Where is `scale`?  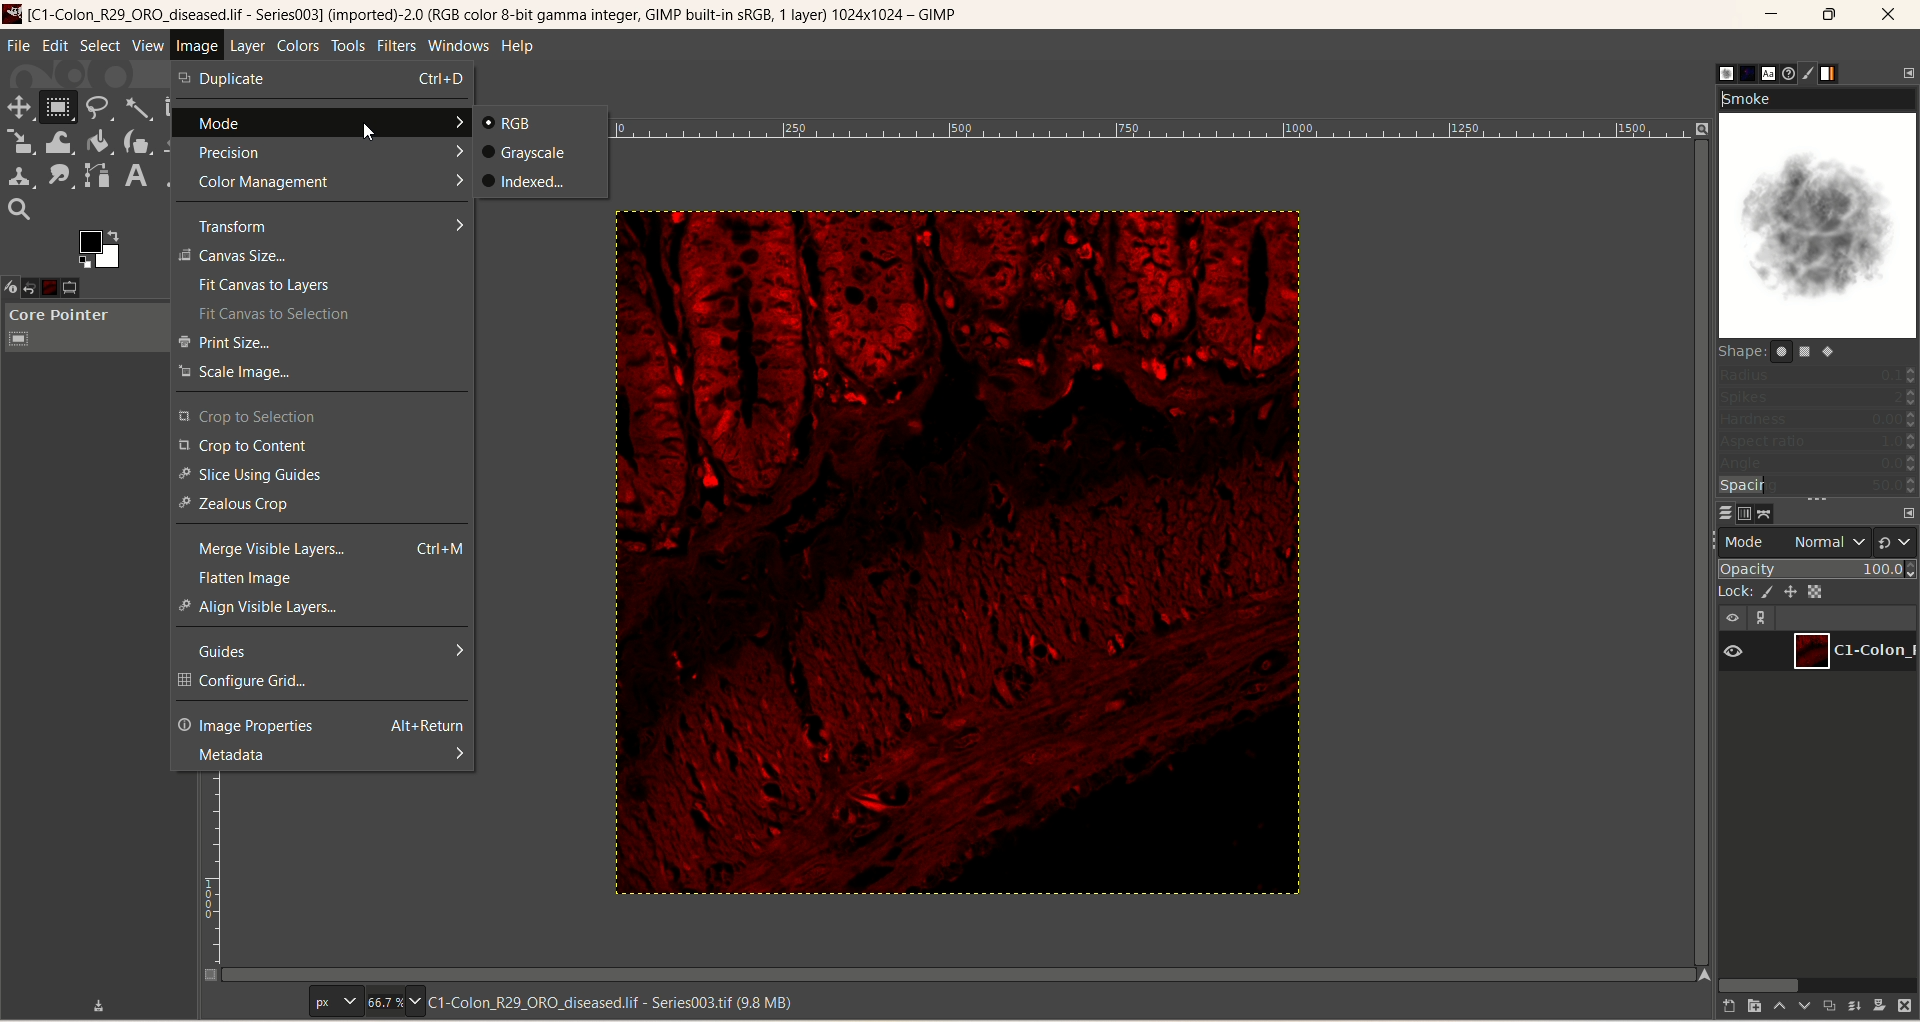
scale is located at coordinates (21, 140).